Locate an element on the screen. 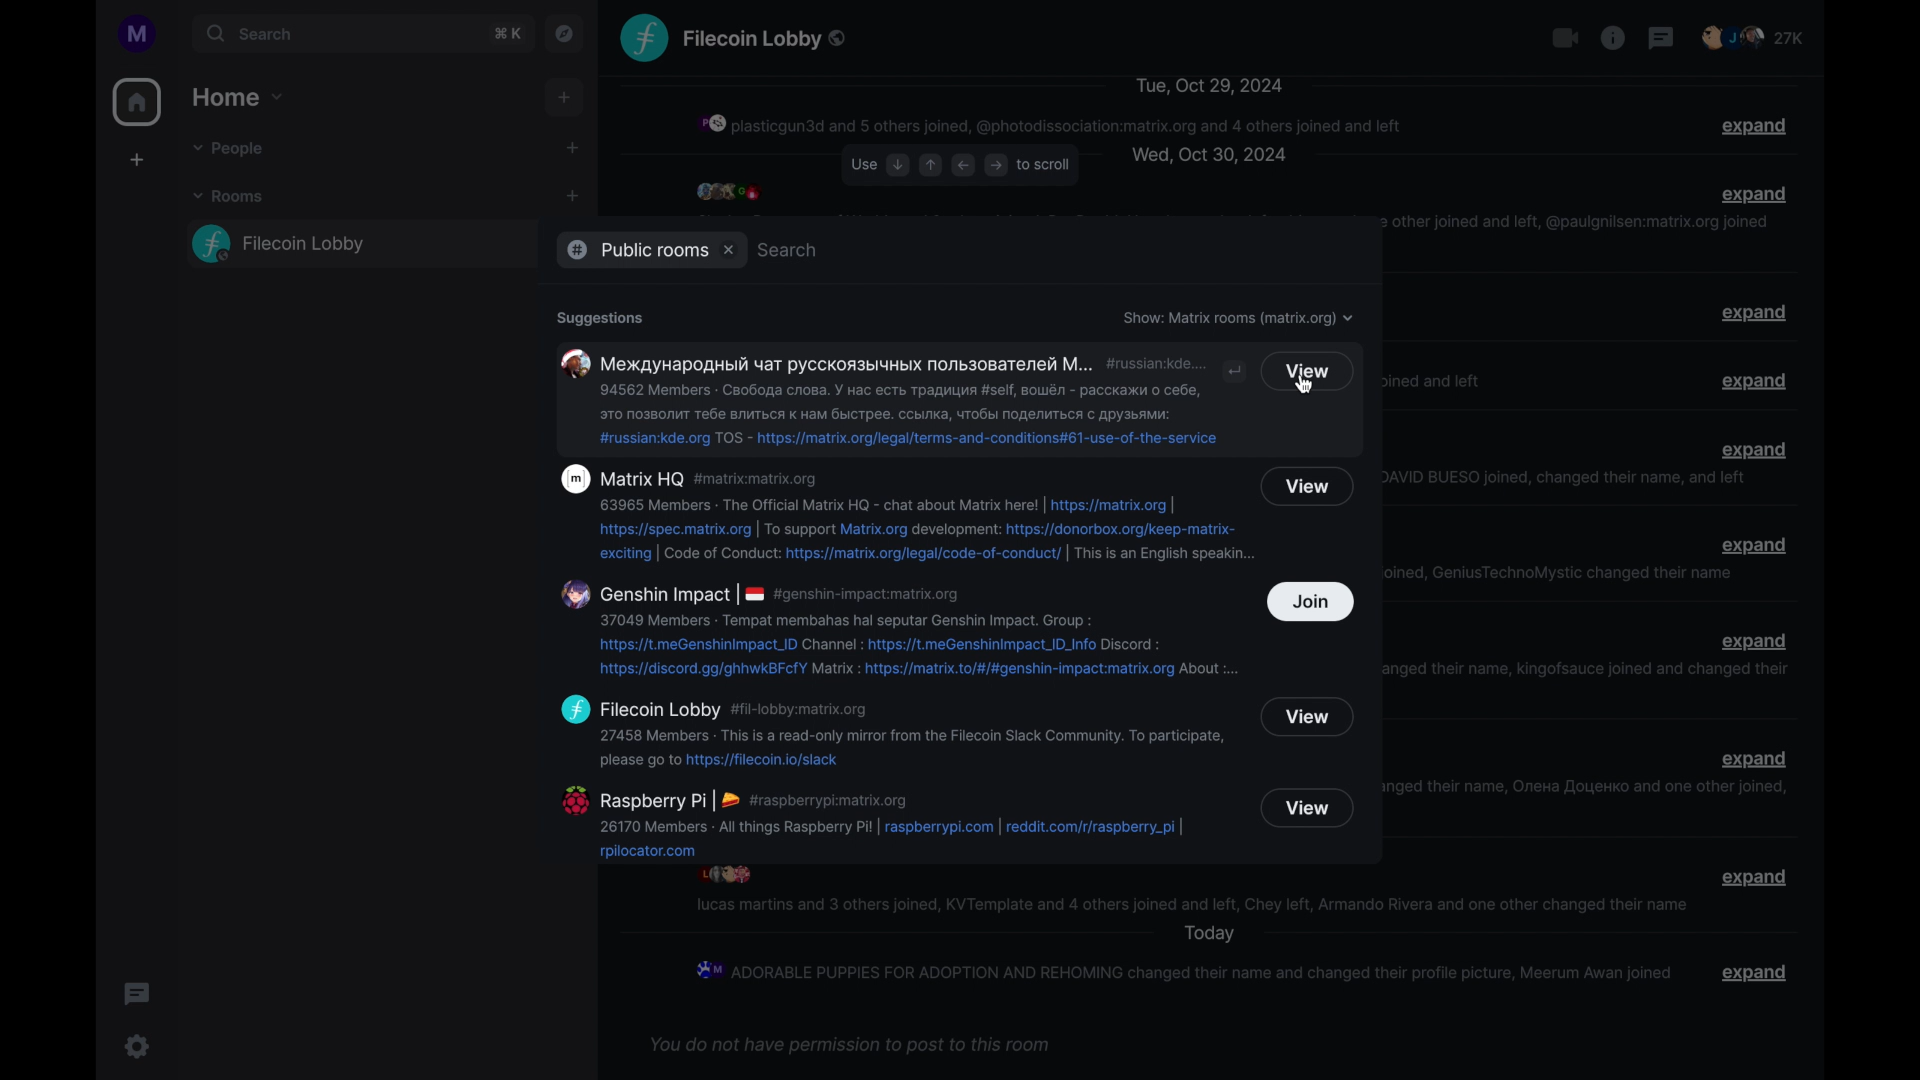 The height and width of the screenshot is (1080, 1920). add room is located at coordinates (572, 197).